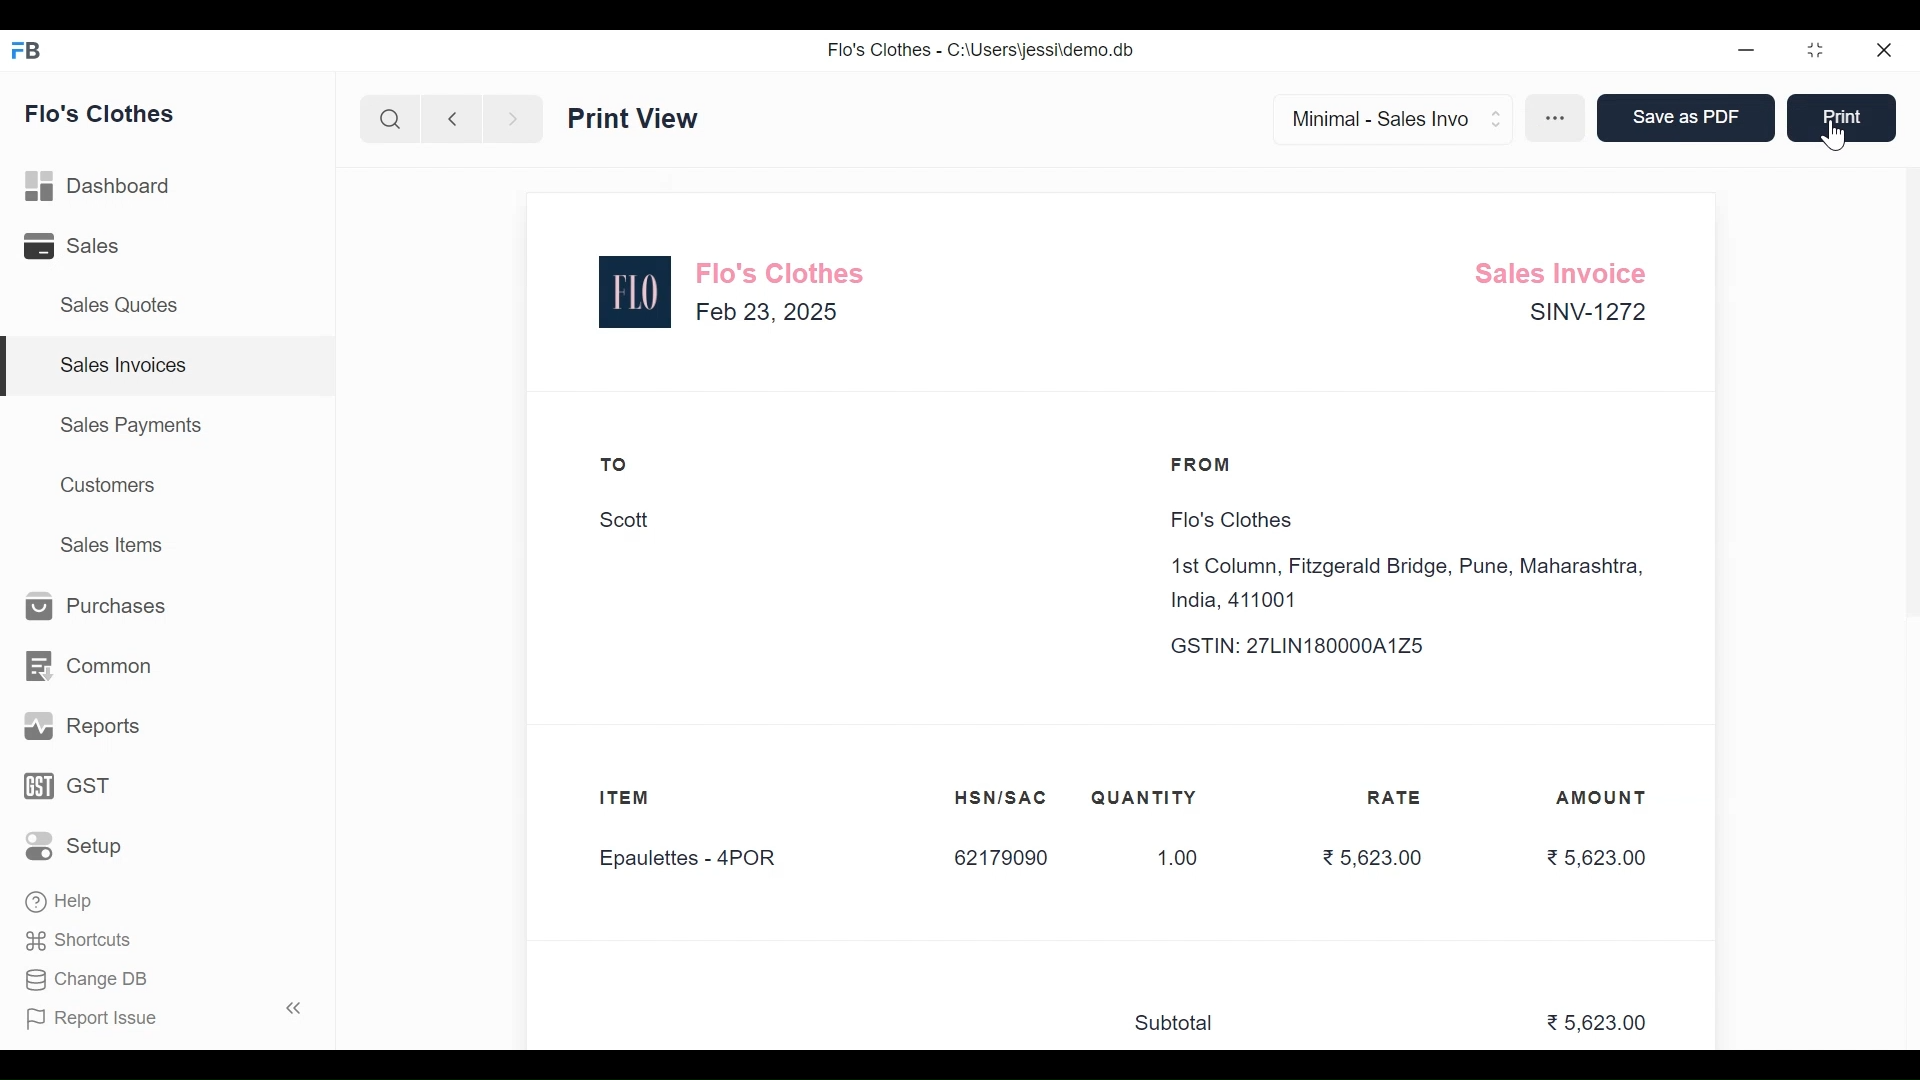 The image size is (1920, 1080). Describe the element at coordinates (158, 1017) in the screenshot. I see `Report Issue` at that location.